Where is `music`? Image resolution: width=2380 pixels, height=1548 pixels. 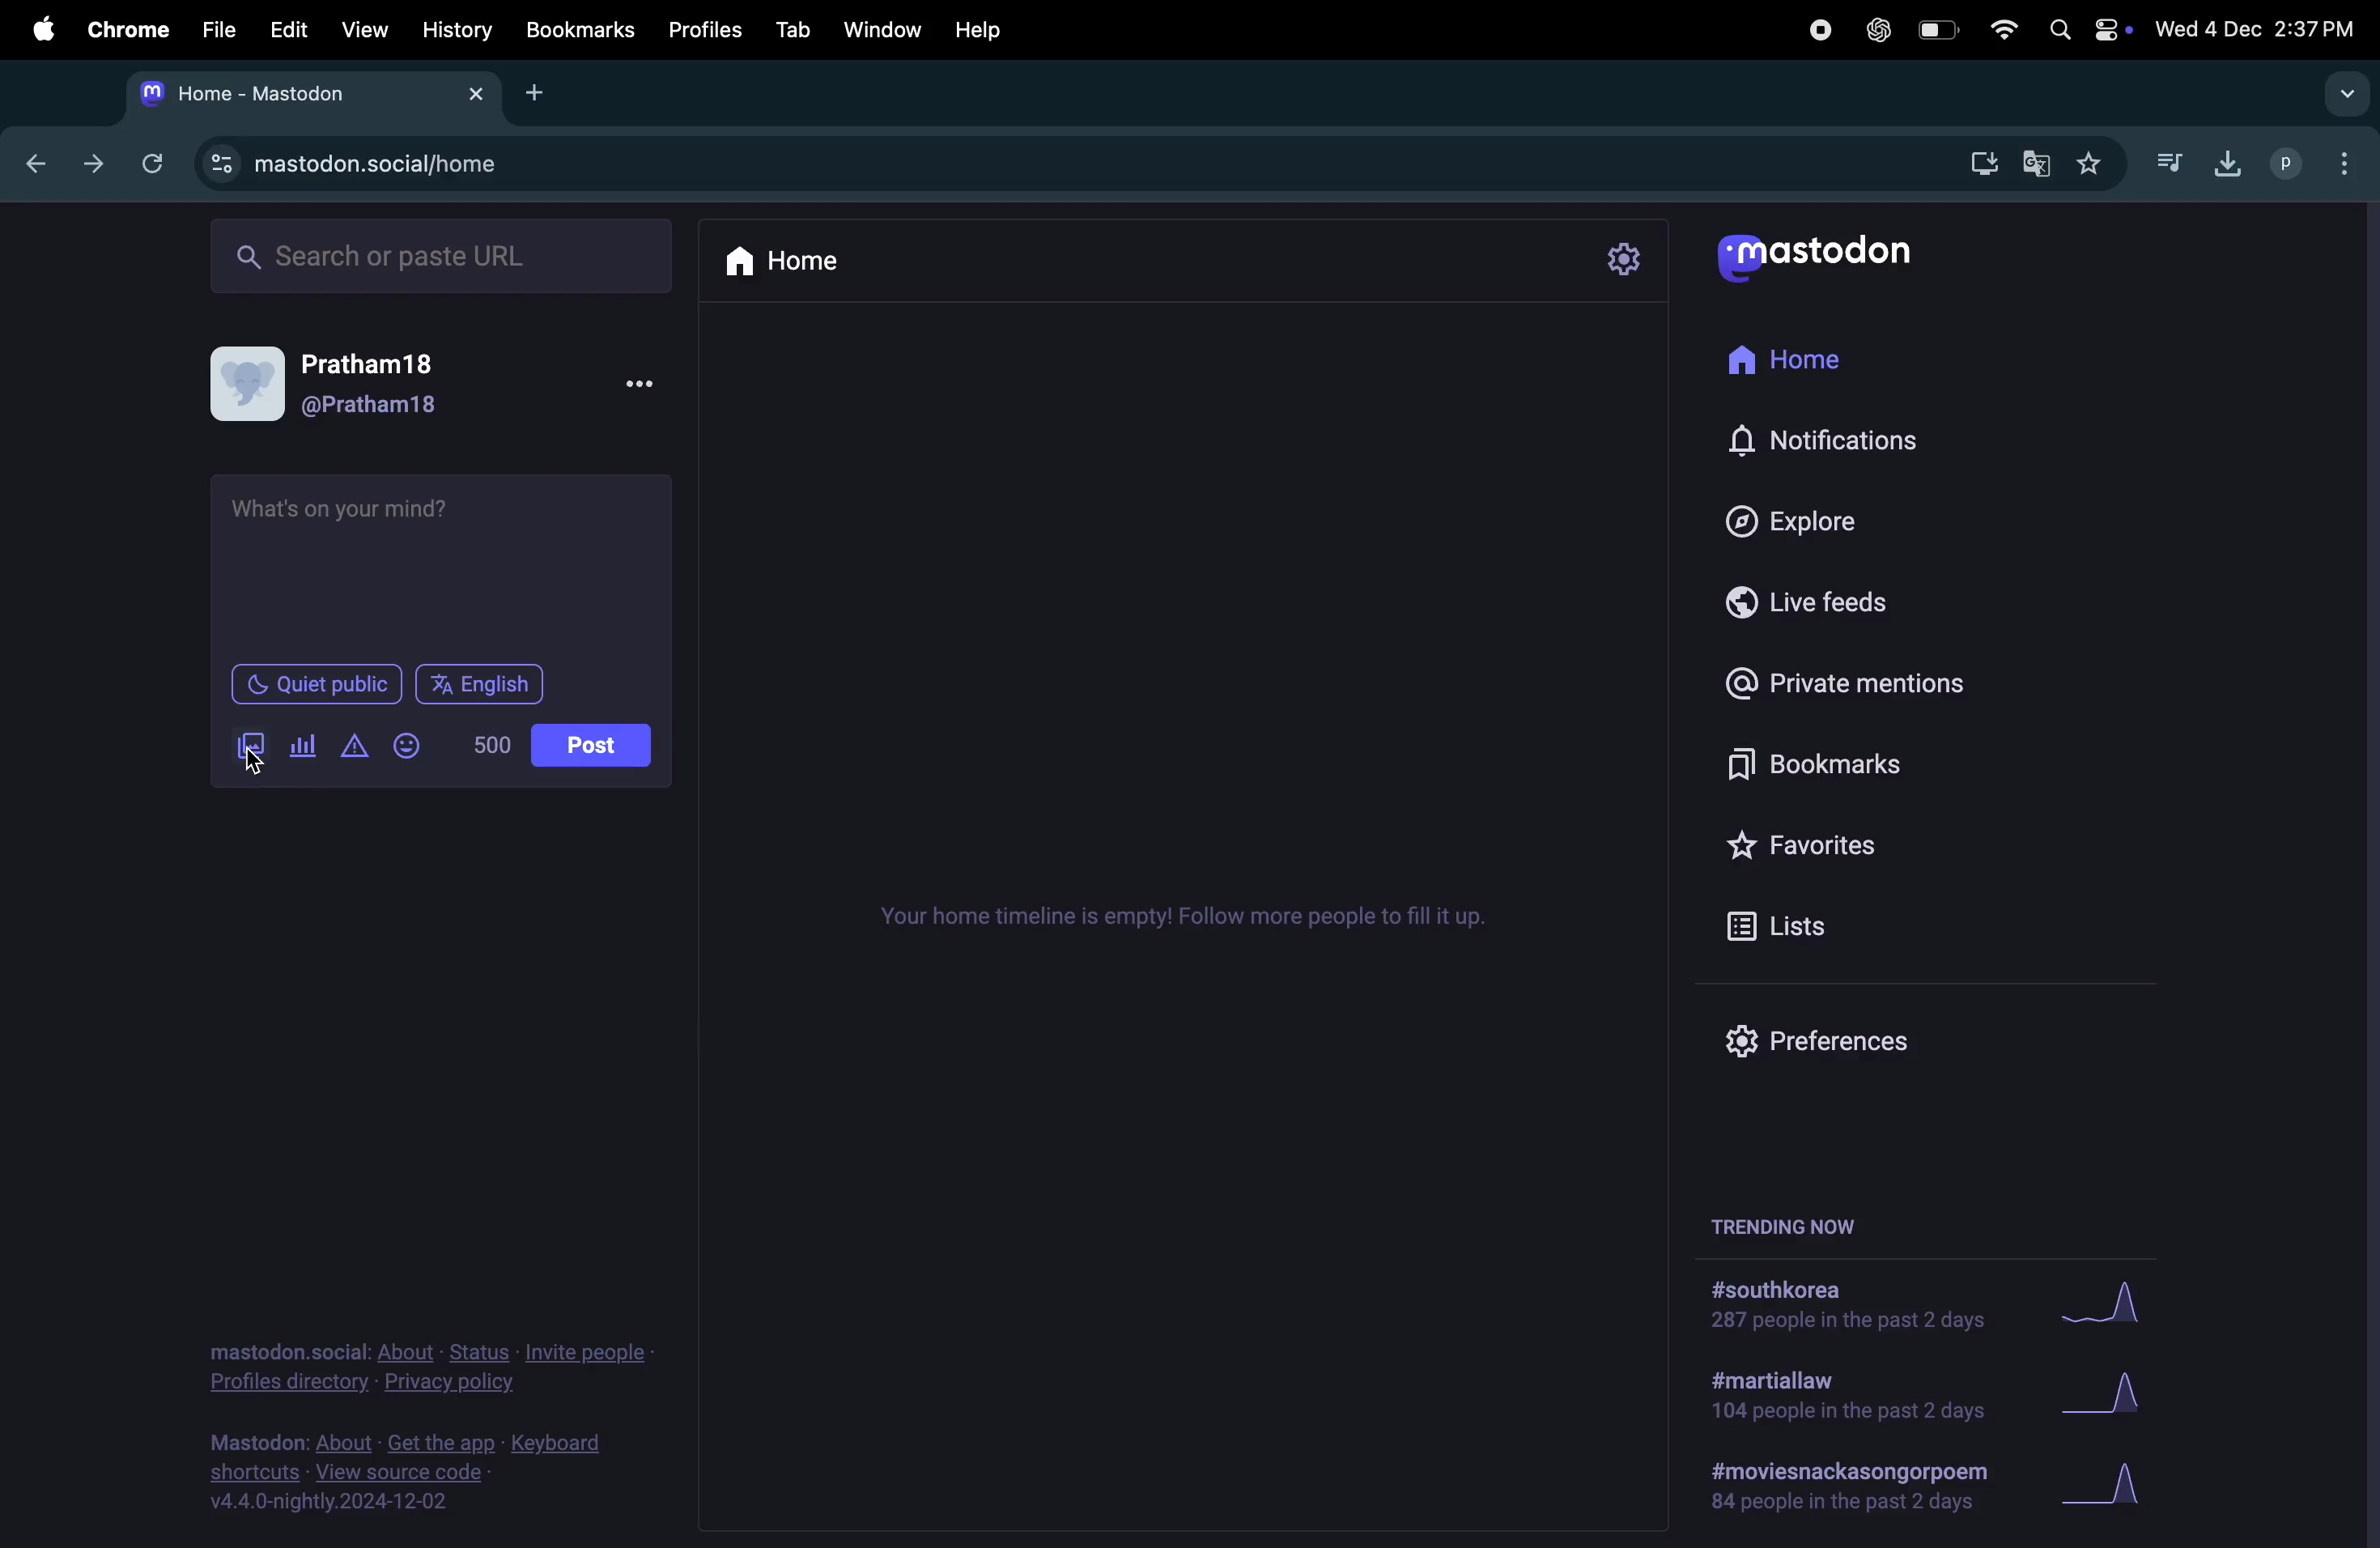 music is located at coordinates (2168, 161).